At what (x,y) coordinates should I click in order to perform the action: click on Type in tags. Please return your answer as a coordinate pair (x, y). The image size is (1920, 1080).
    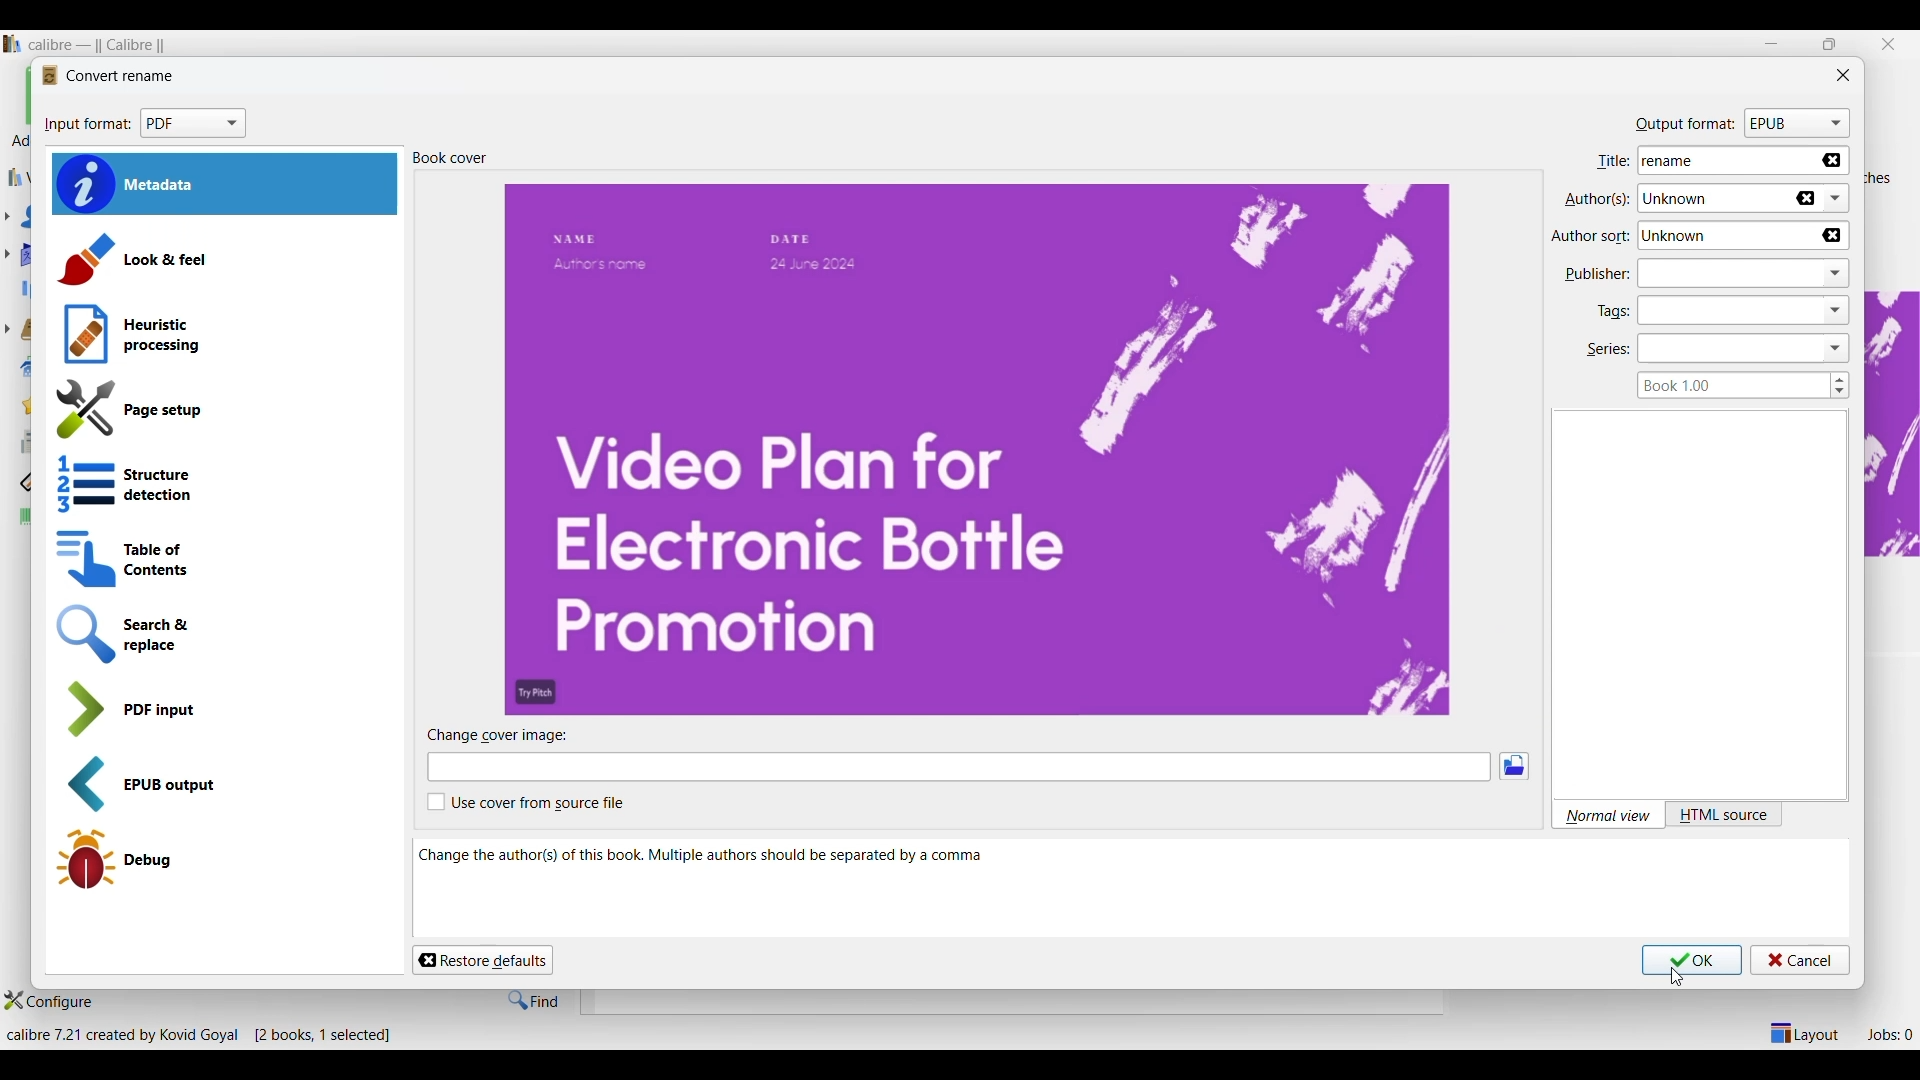
    Looking at the image, I should click on (1728, 311).